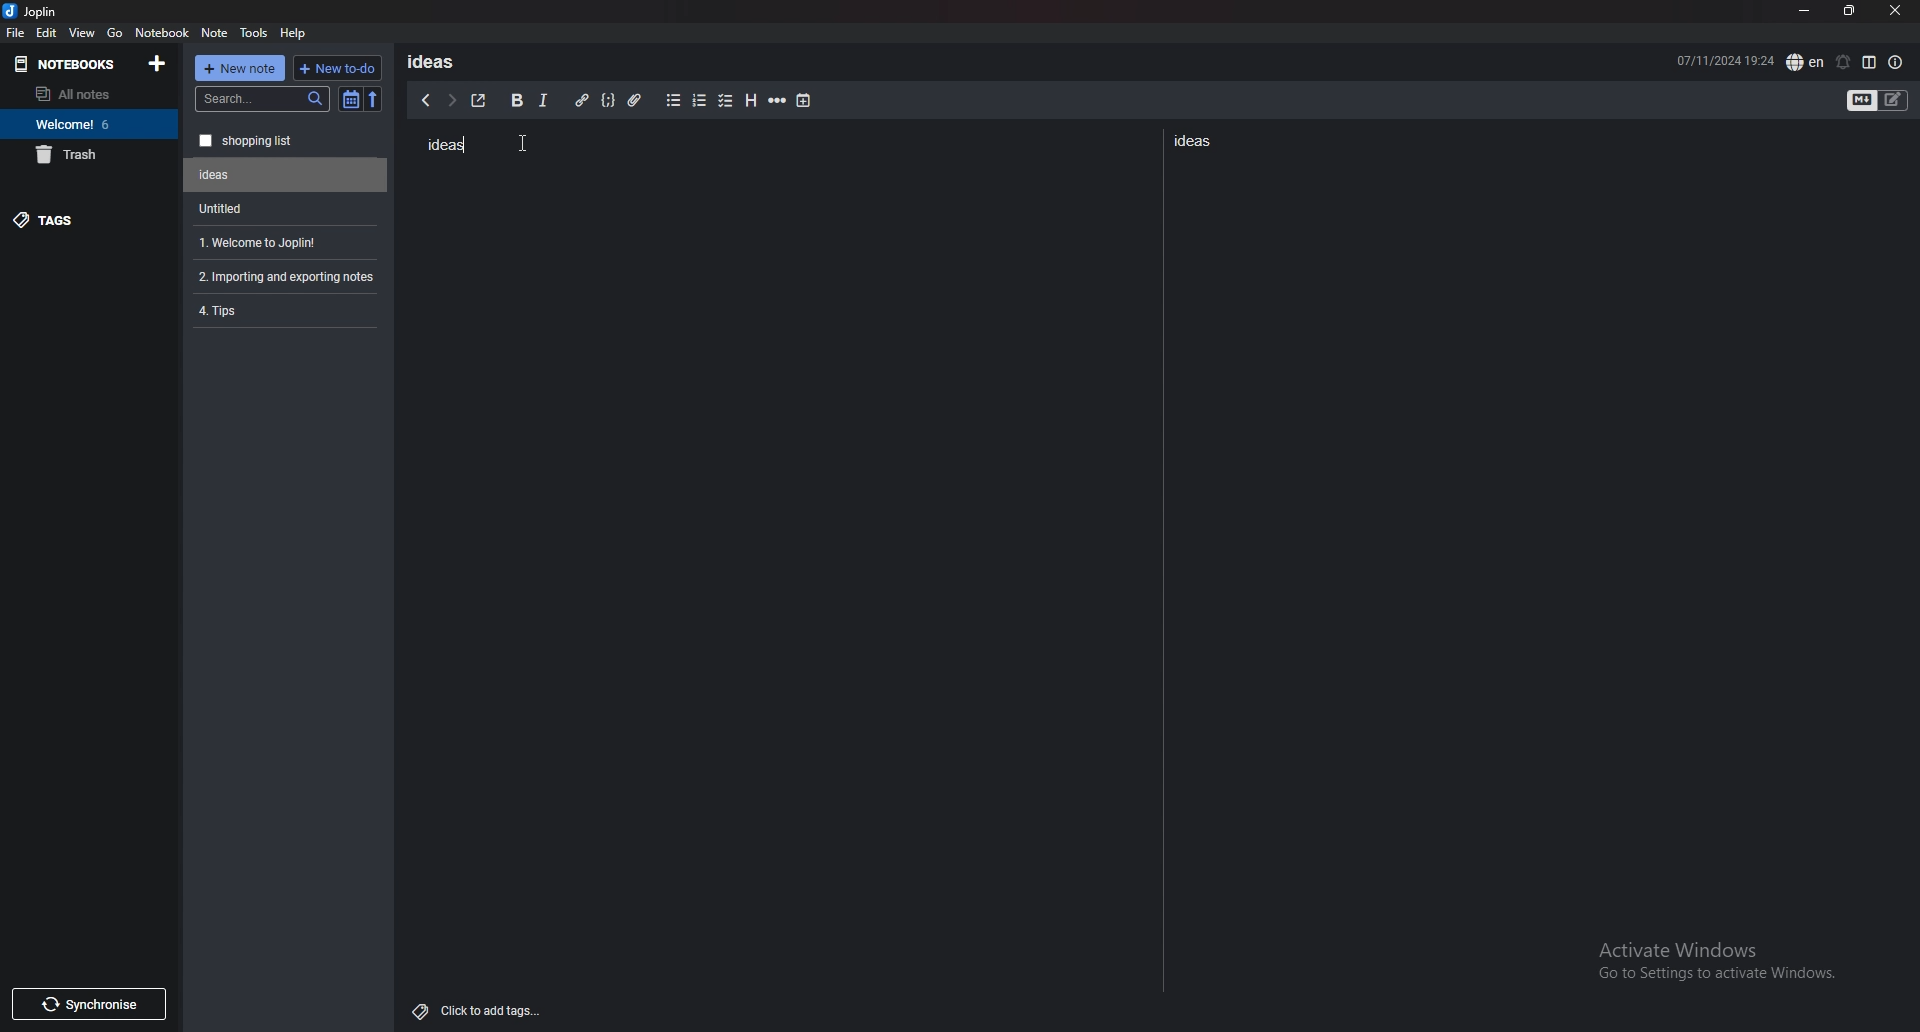 Image resolution: width=1920 pixels, height=1032 pixels. Describe the element at coordinates (15, 32) in the screenshot. I see `file` at that location.